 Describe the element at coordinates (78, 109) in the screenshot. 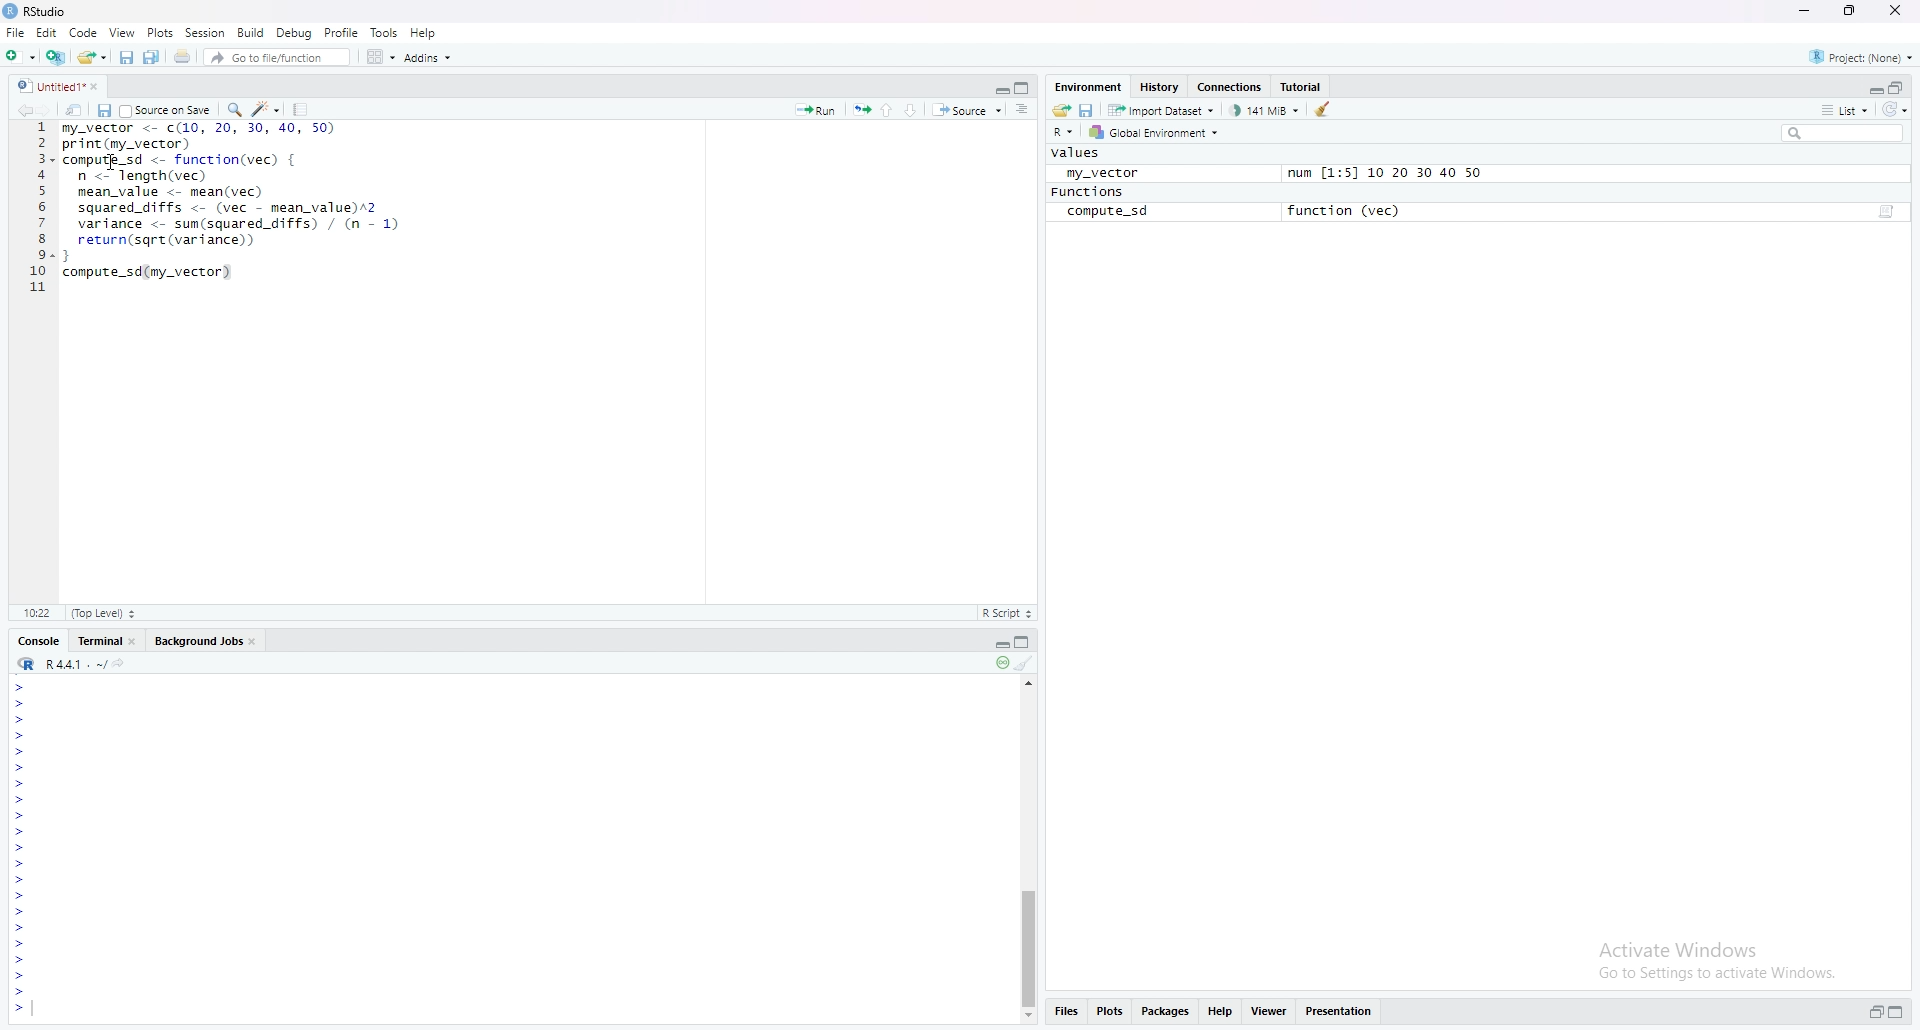

I see `Show in new window` at that location.